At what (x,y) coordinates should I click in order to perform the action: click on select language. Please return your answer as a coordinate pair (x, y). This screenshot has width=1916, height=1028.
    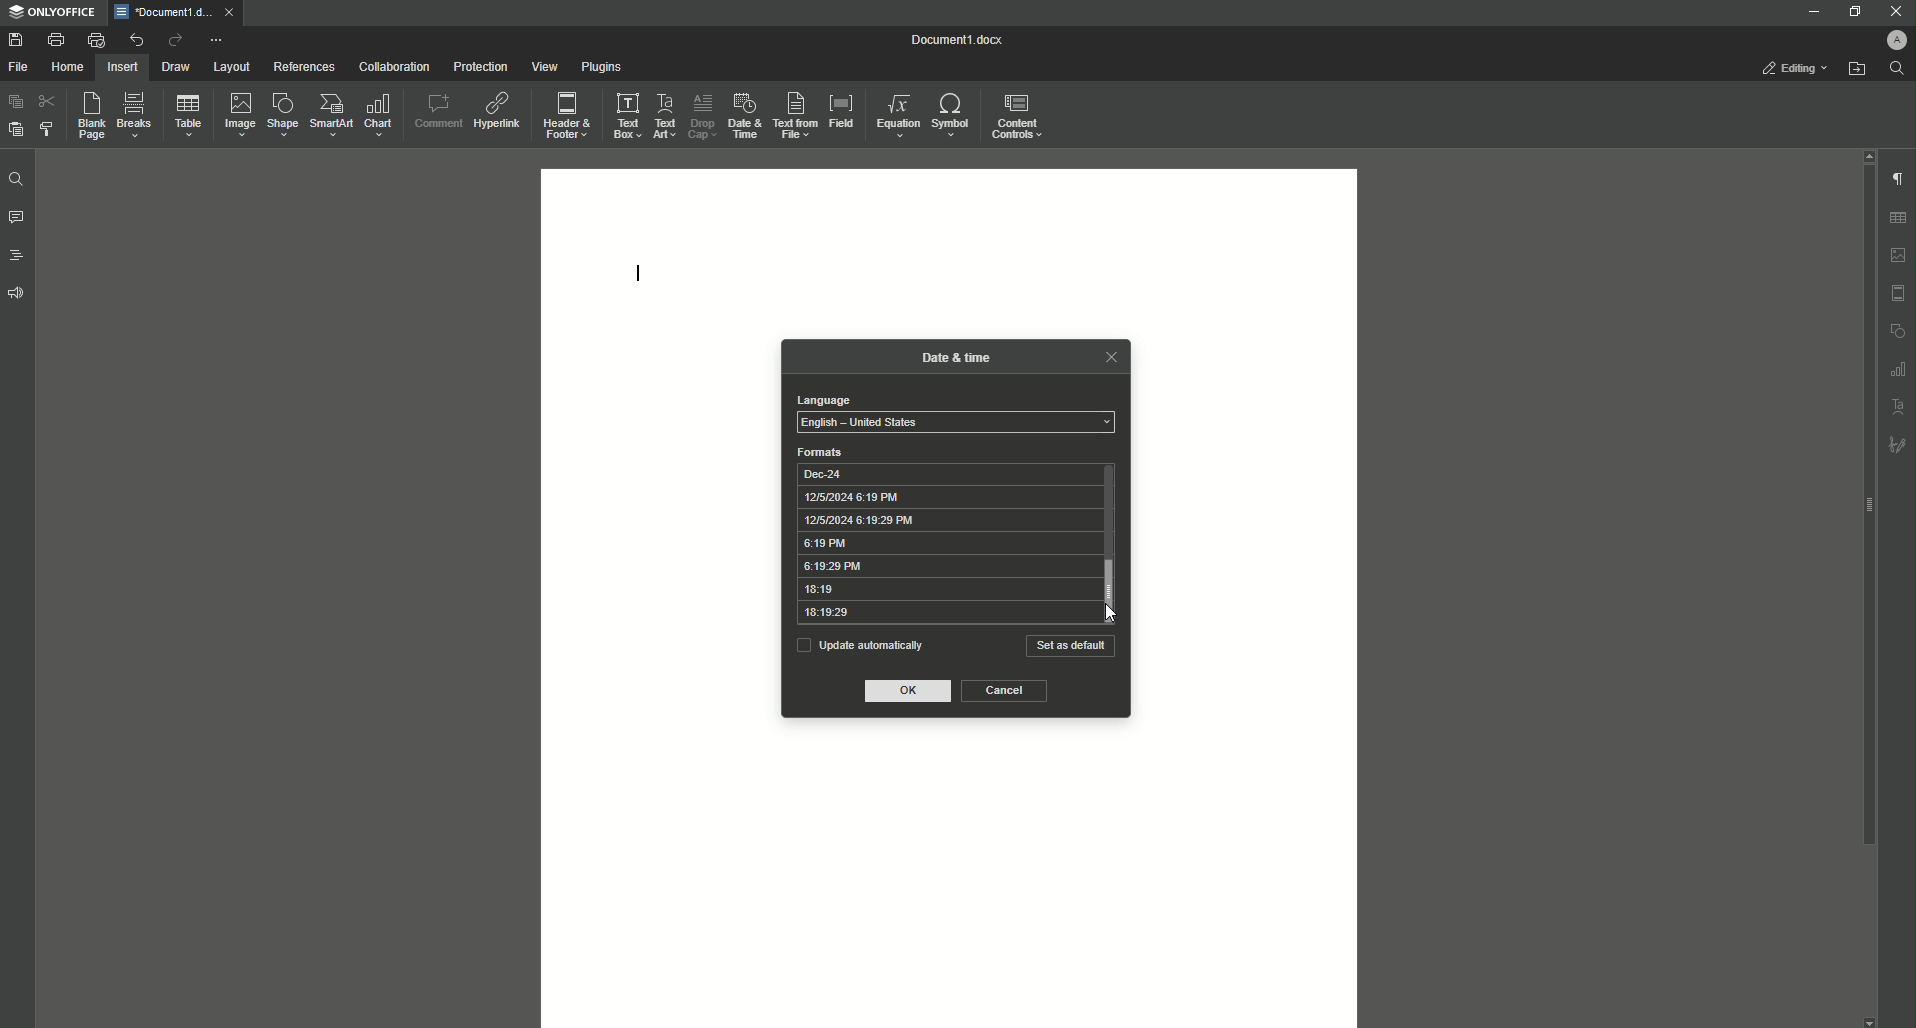
    Looking at the image, I should click on (956, 423).